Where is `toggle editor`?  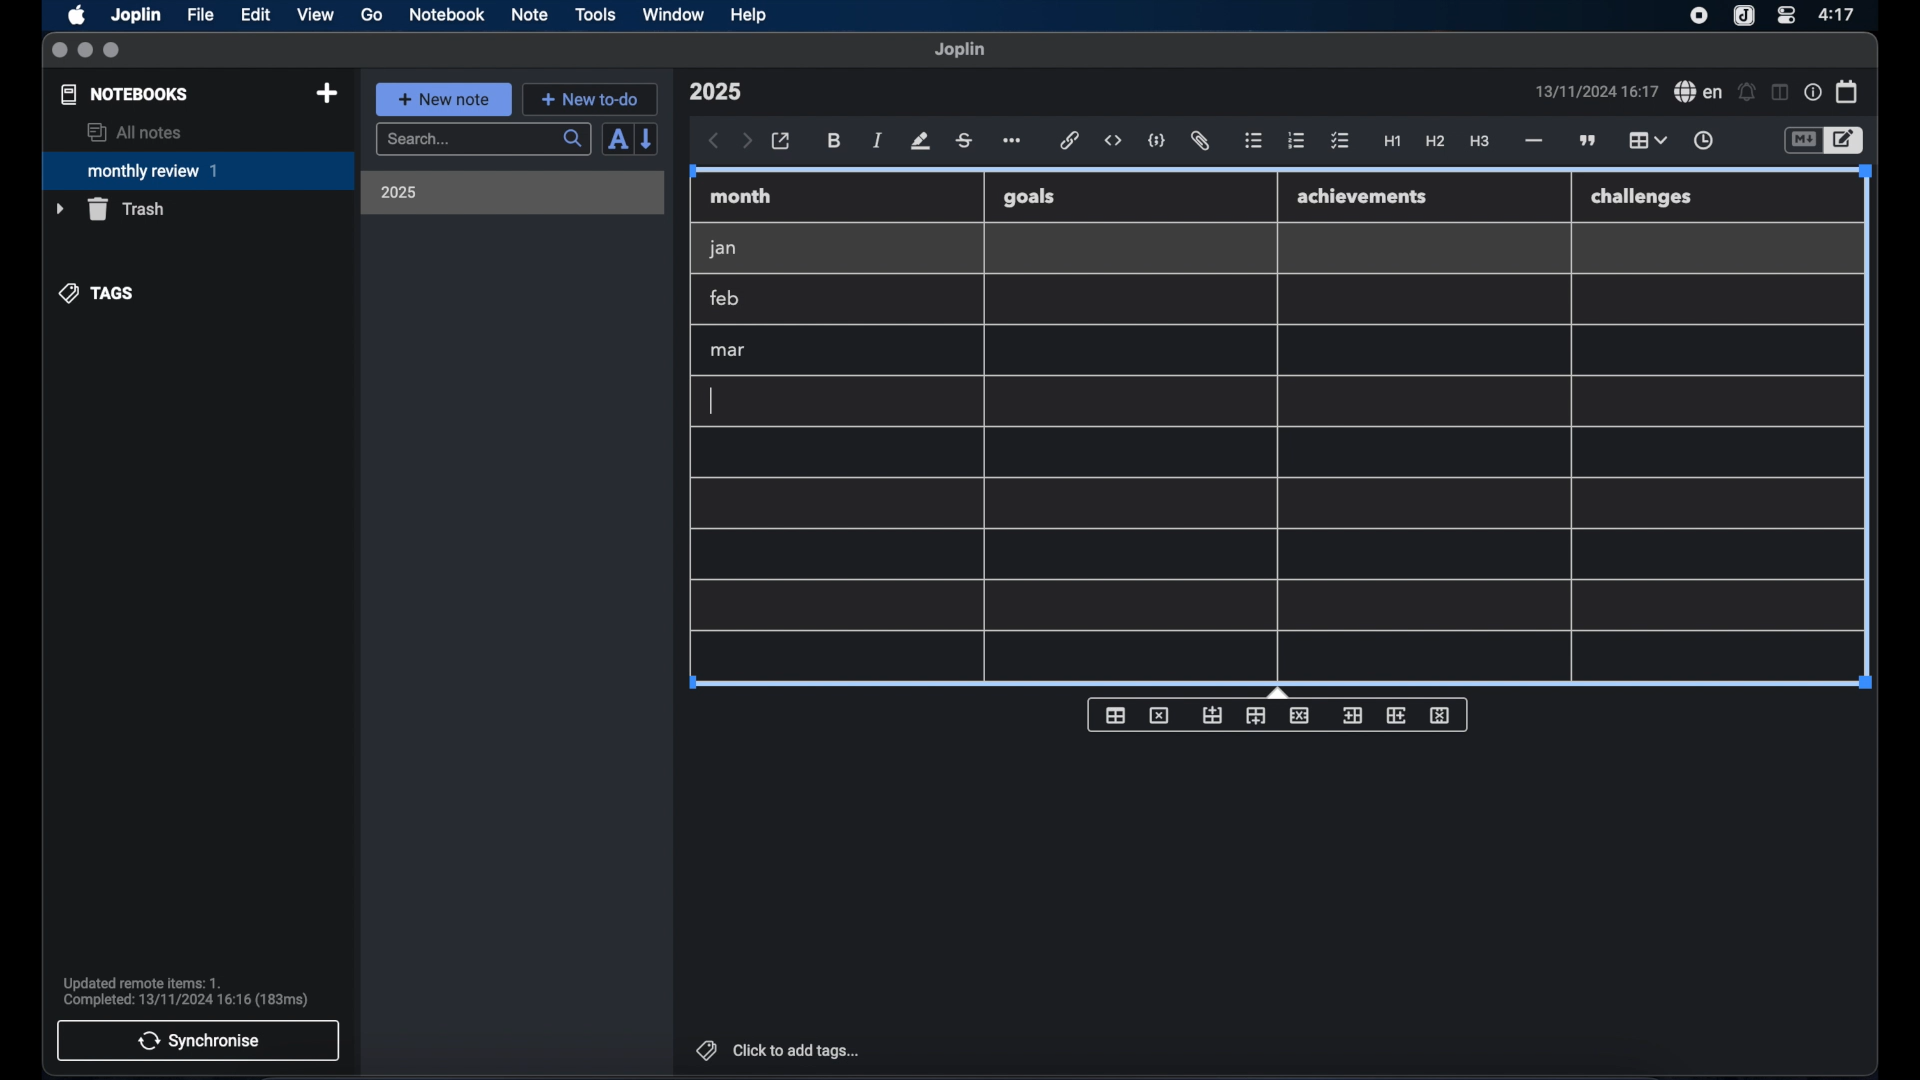
toggle editor is located at coordinates (1847, 141).